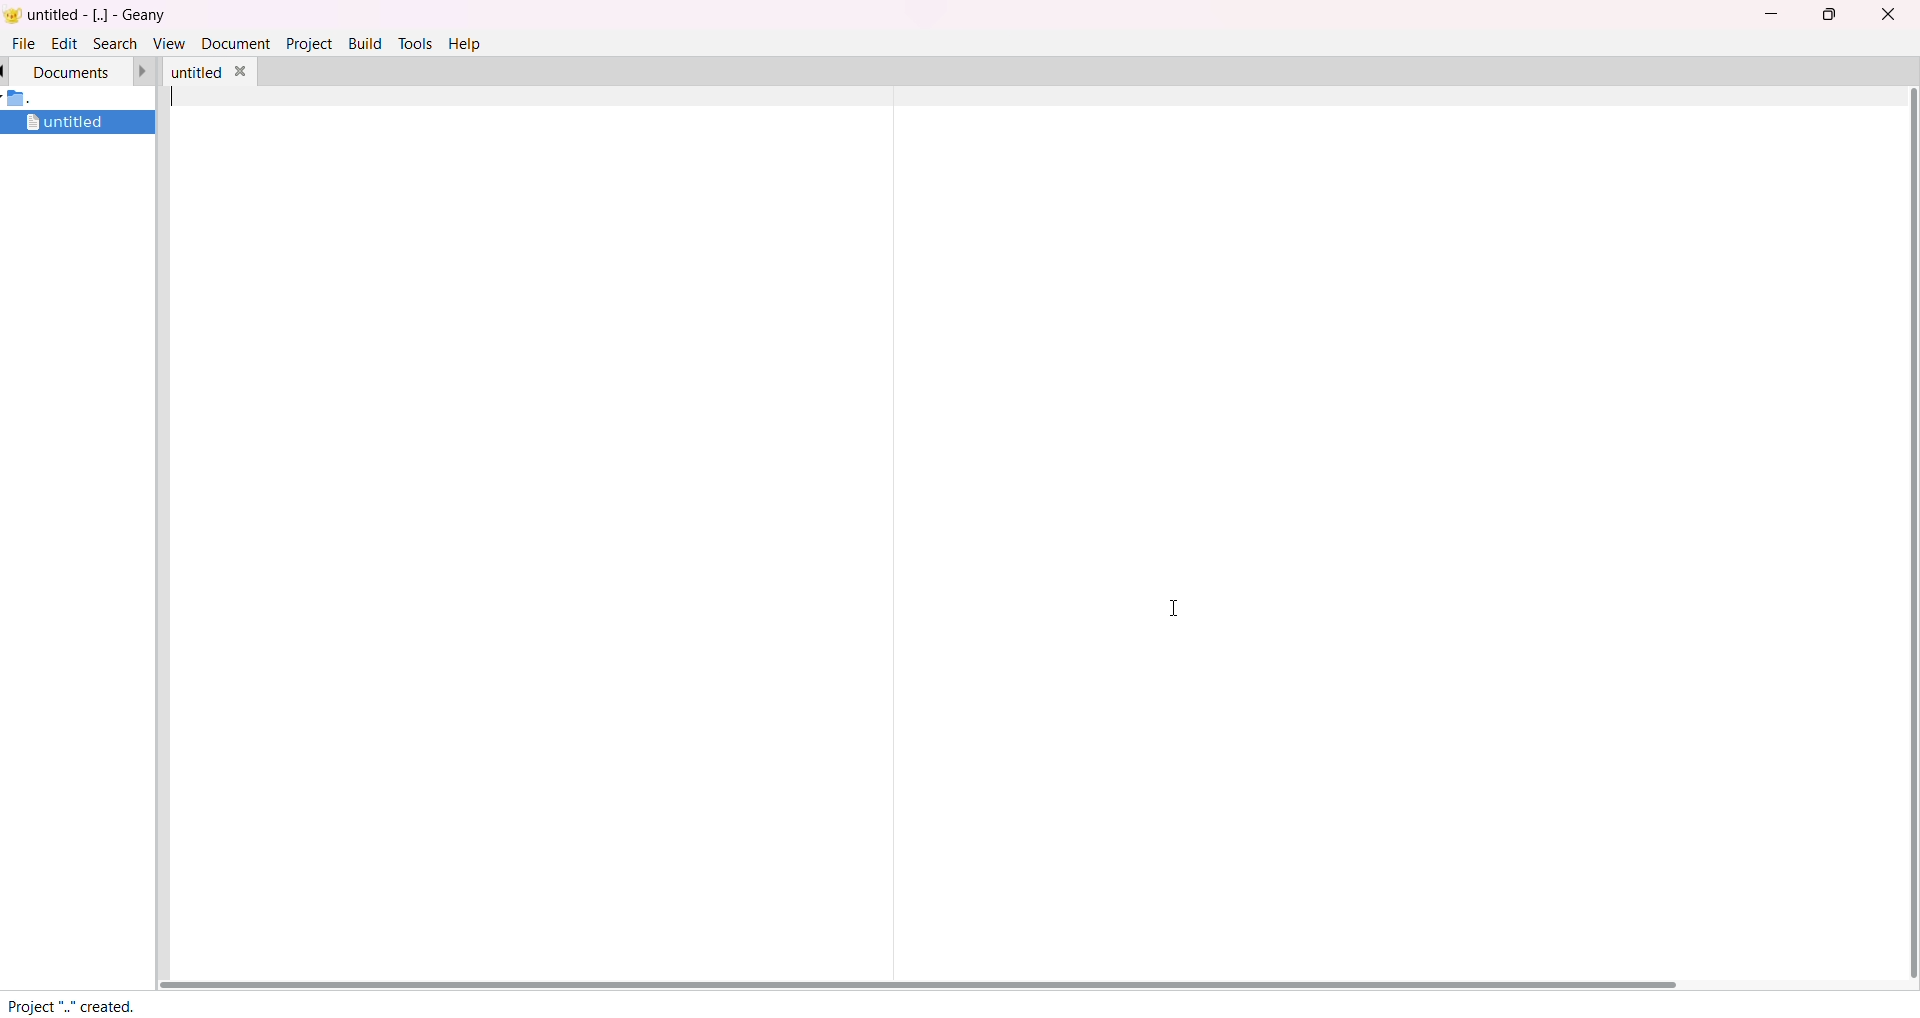  Describe the element at coordinates (143, 73) in the screenshot. I see `forward` at that location.